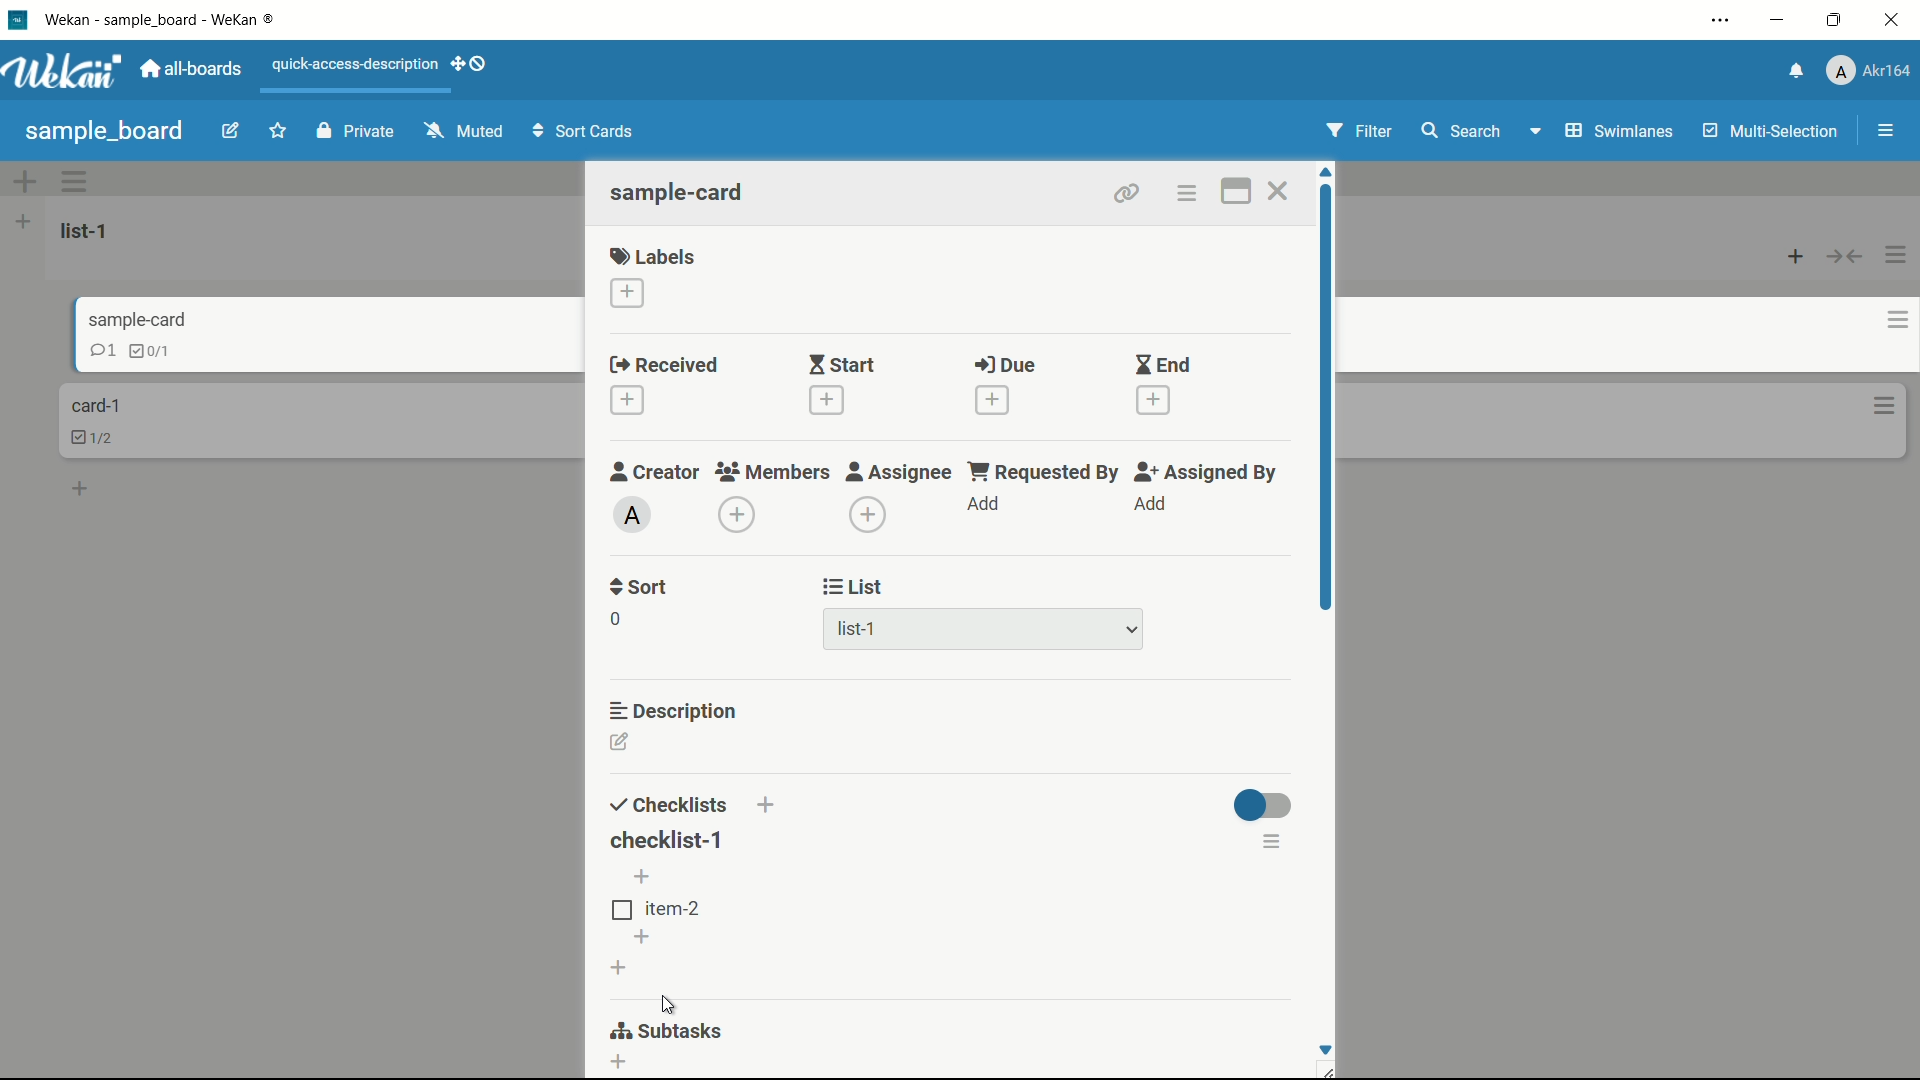 The image size is (1920, 1080). What do you see at coordinates (466, 131) in the screenshot?
I see `muted` at bounding box center [466, 131].